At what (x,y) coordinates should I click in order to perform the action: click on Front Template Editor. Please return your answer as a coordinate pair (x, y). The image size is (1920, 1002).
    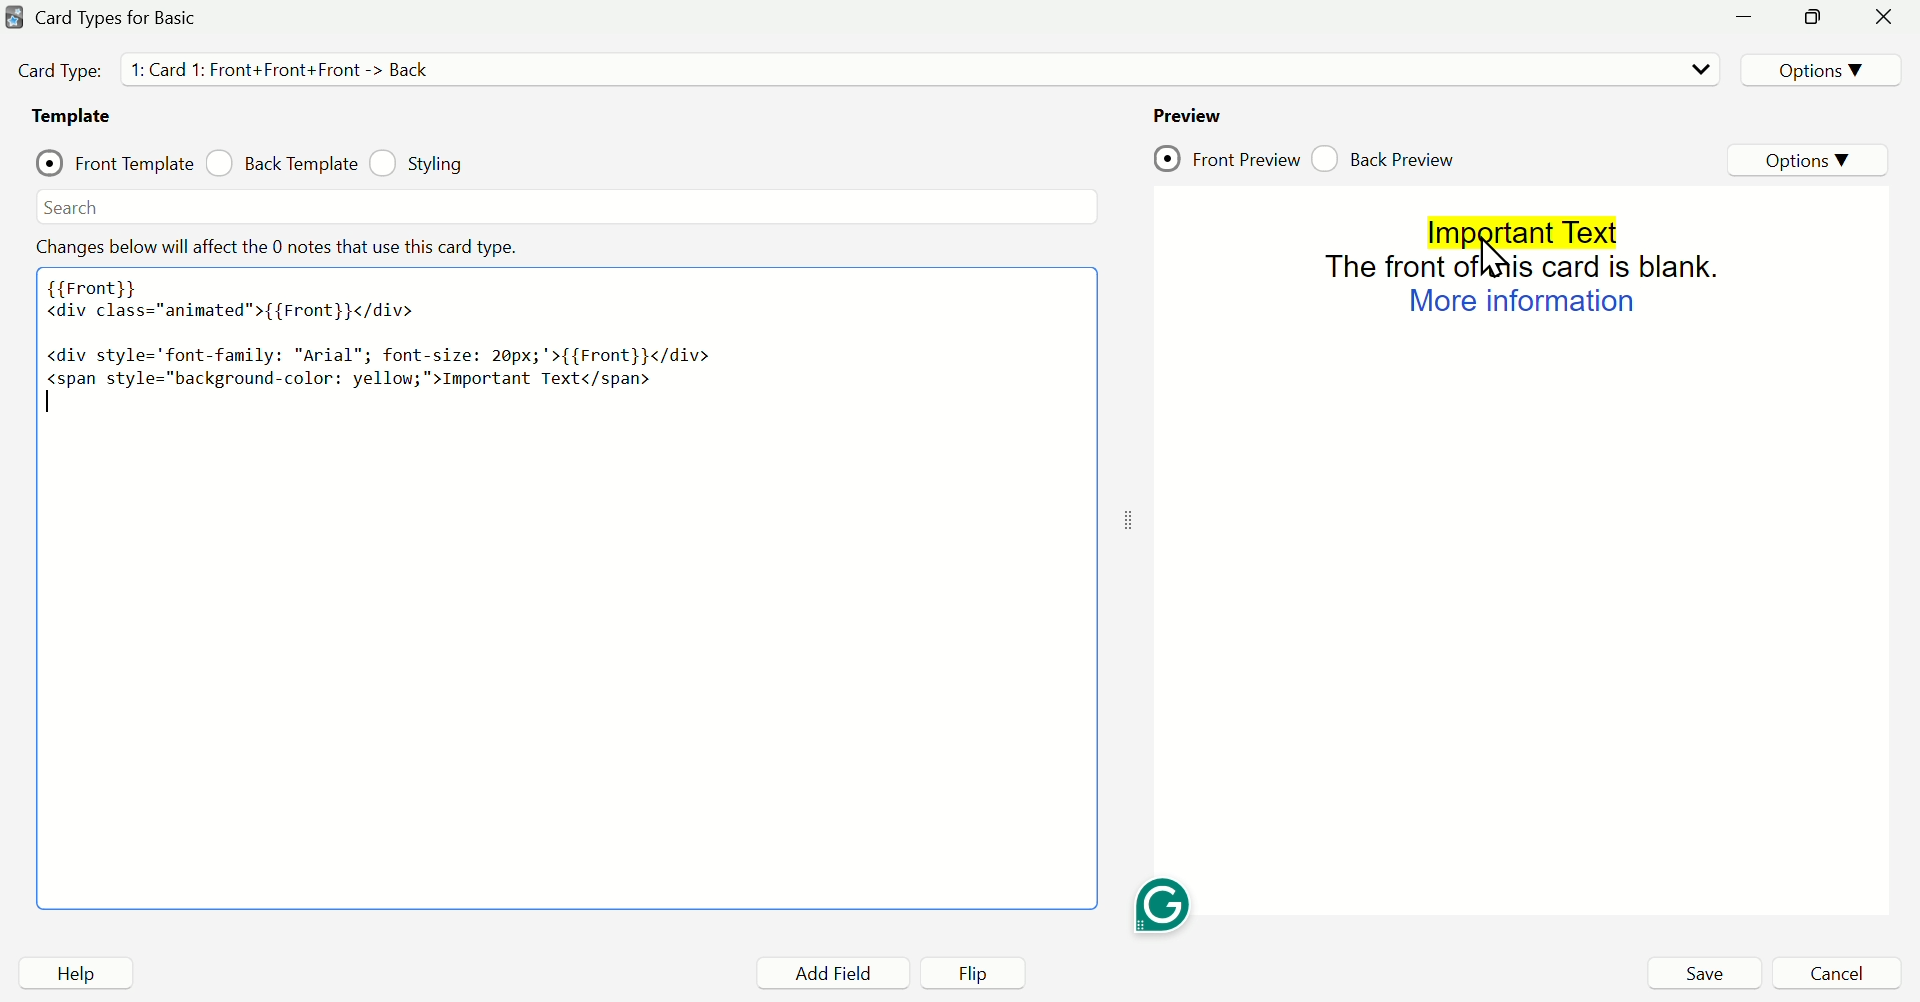
    Looking at the image, I should click on (567, 587).